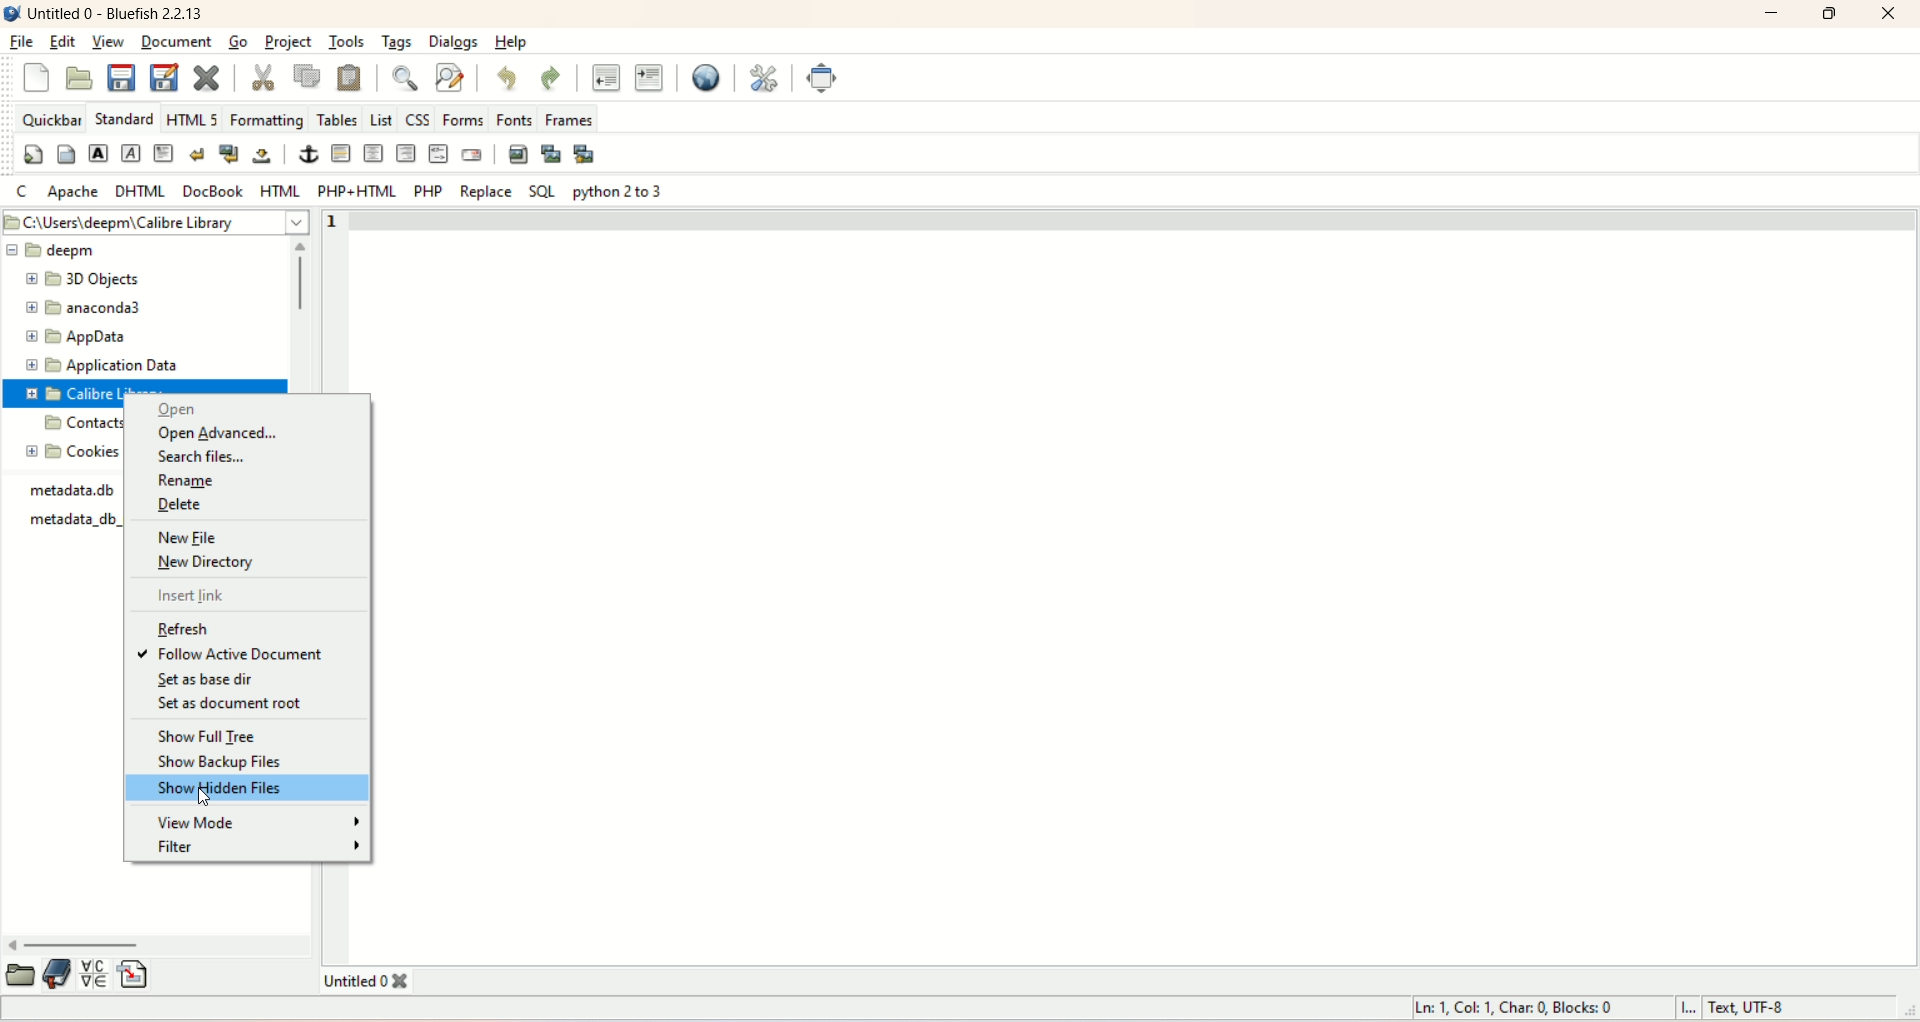 Image resolution: width=1920 pixels, height=1022 pixels. What do you see at coordinates (549, 154) in the screenshot?
I see `insert thumbnail` at bounding box center [549, 154].